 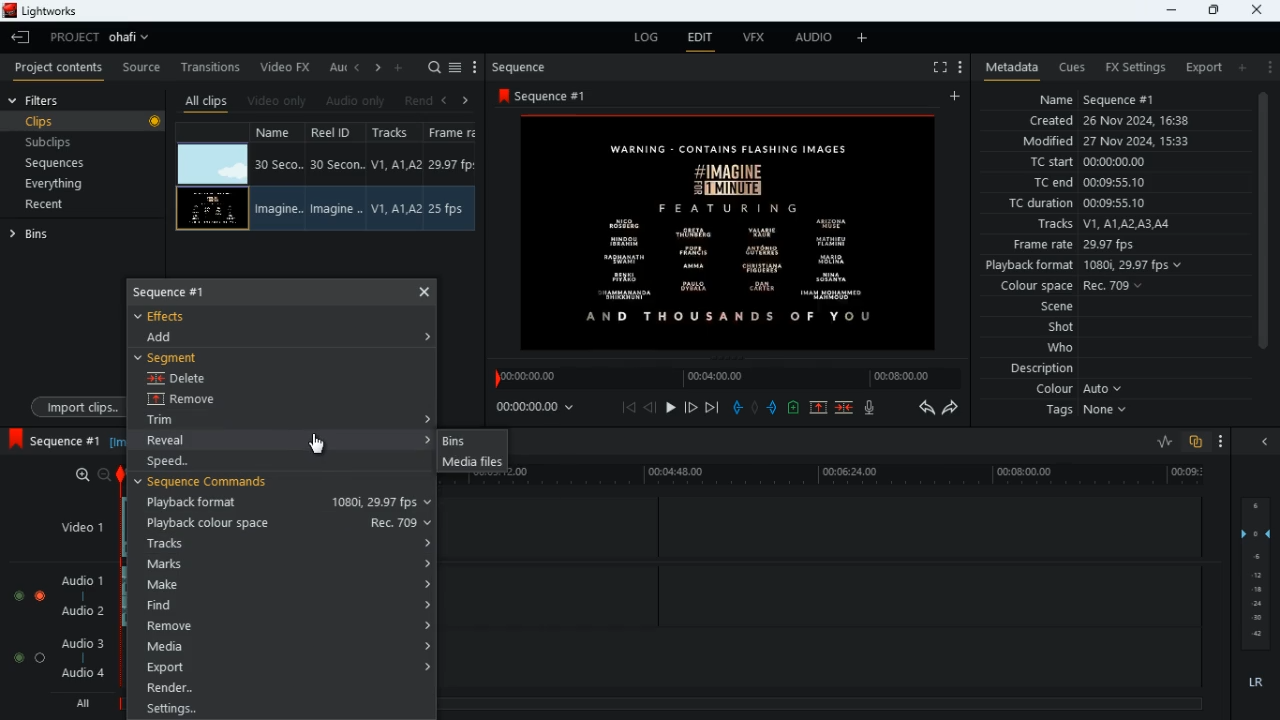 What do you see at coordinates (1008, 66) in the screenshot?
I see `metadata` at bounding box center [1008, 66].